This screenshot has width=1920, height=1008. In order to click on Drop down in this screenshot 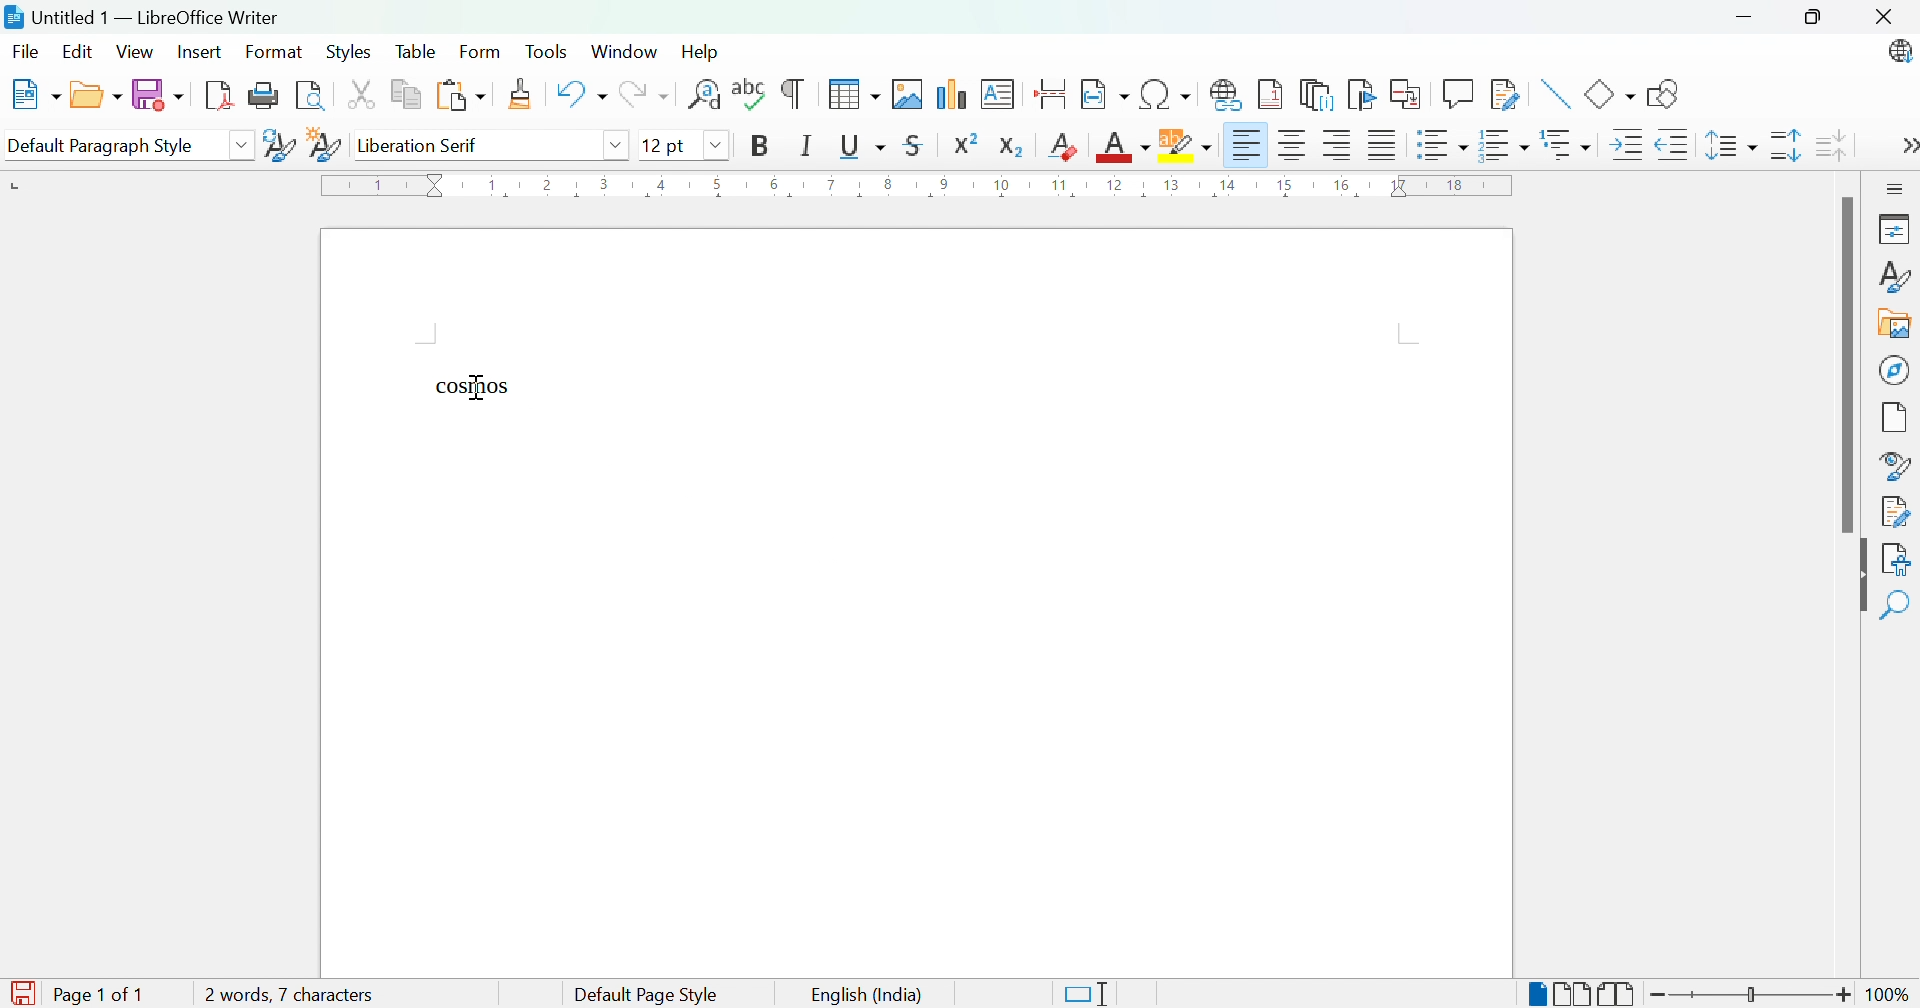, I will do `click(246, 142)`.